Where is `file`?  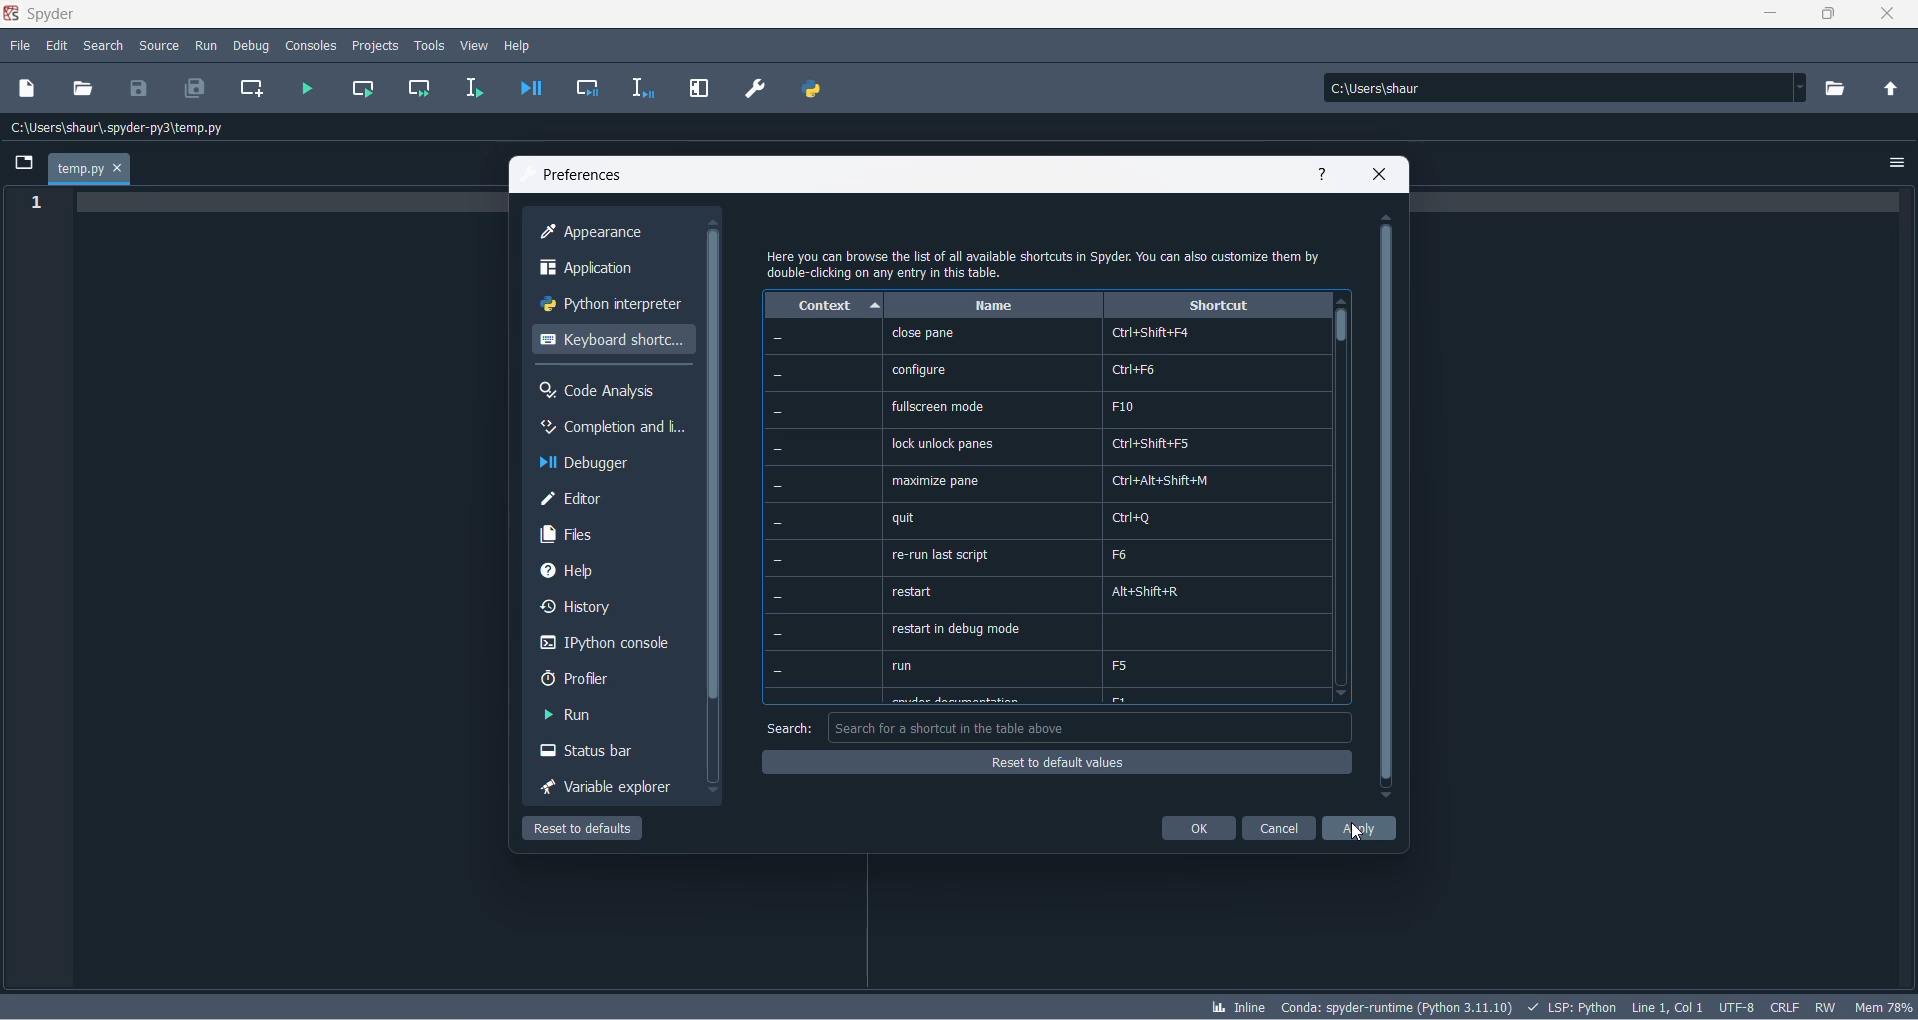 file is located at coordinates (19, 47).